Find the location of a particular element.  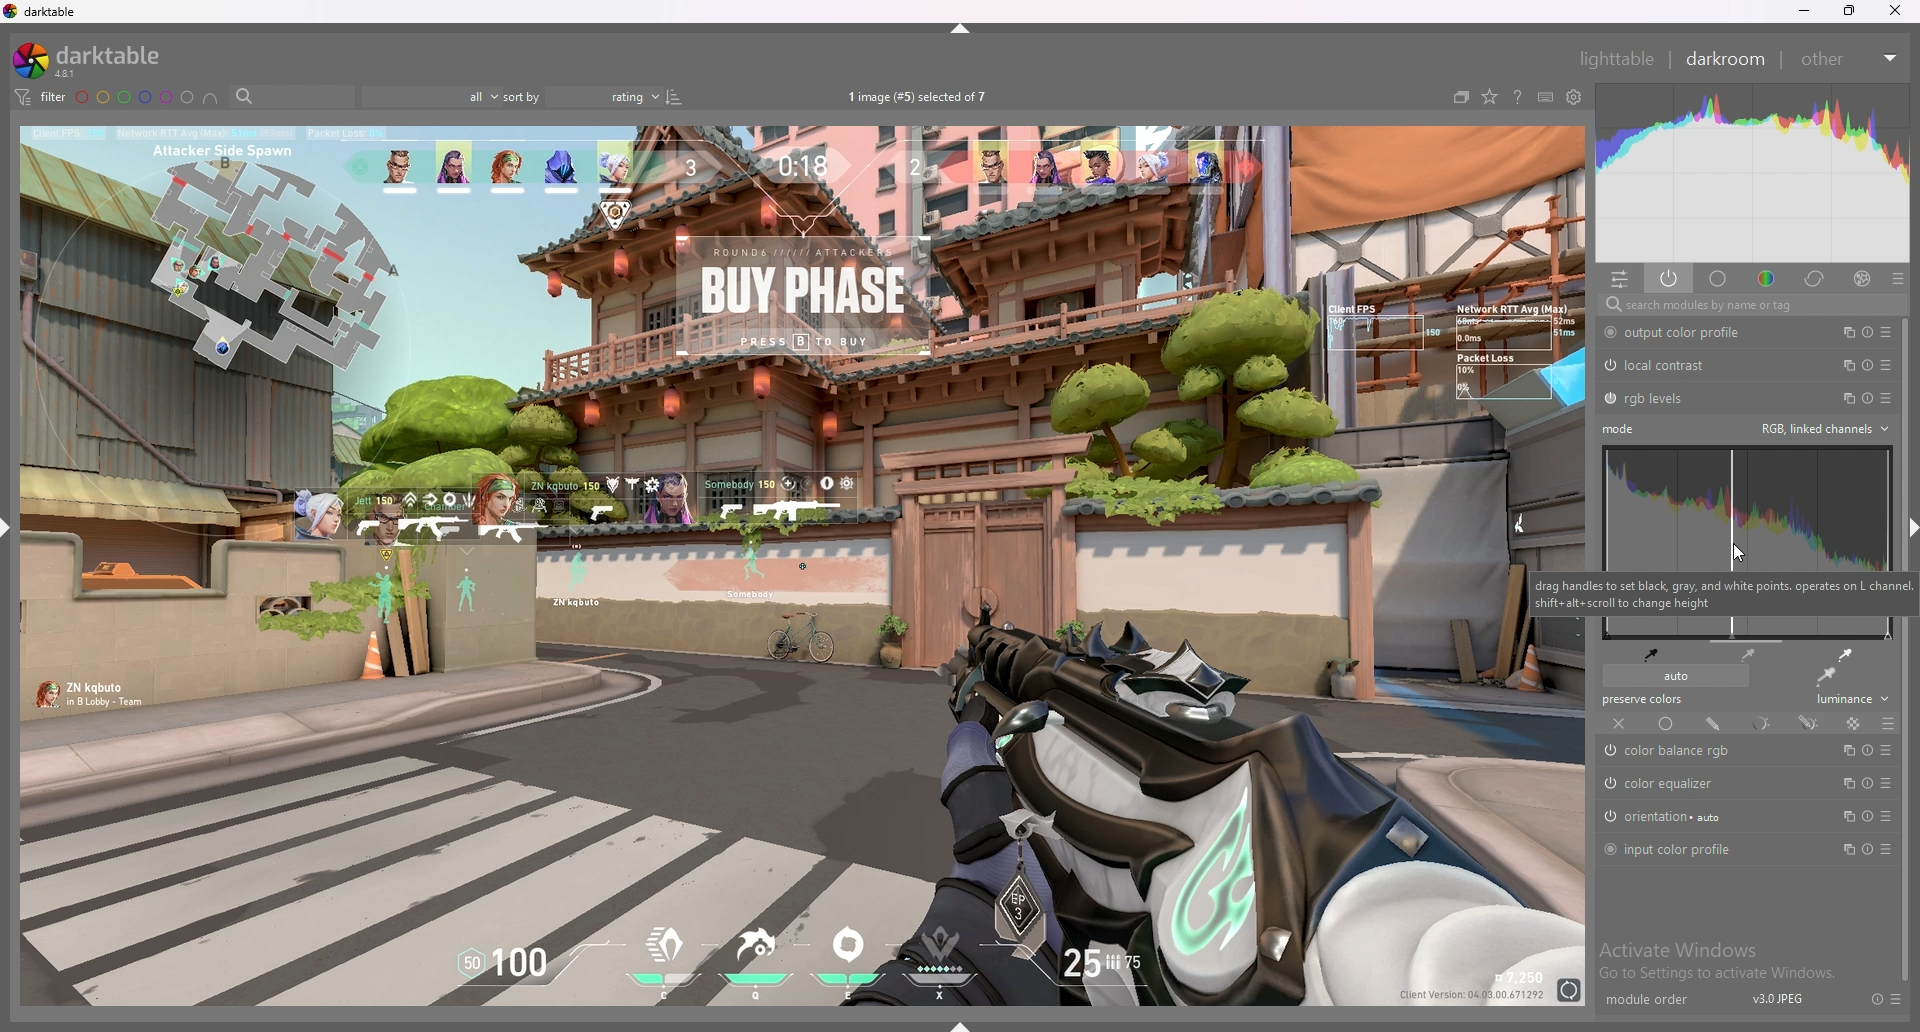

switched on is located at coordinates (1614, 752).